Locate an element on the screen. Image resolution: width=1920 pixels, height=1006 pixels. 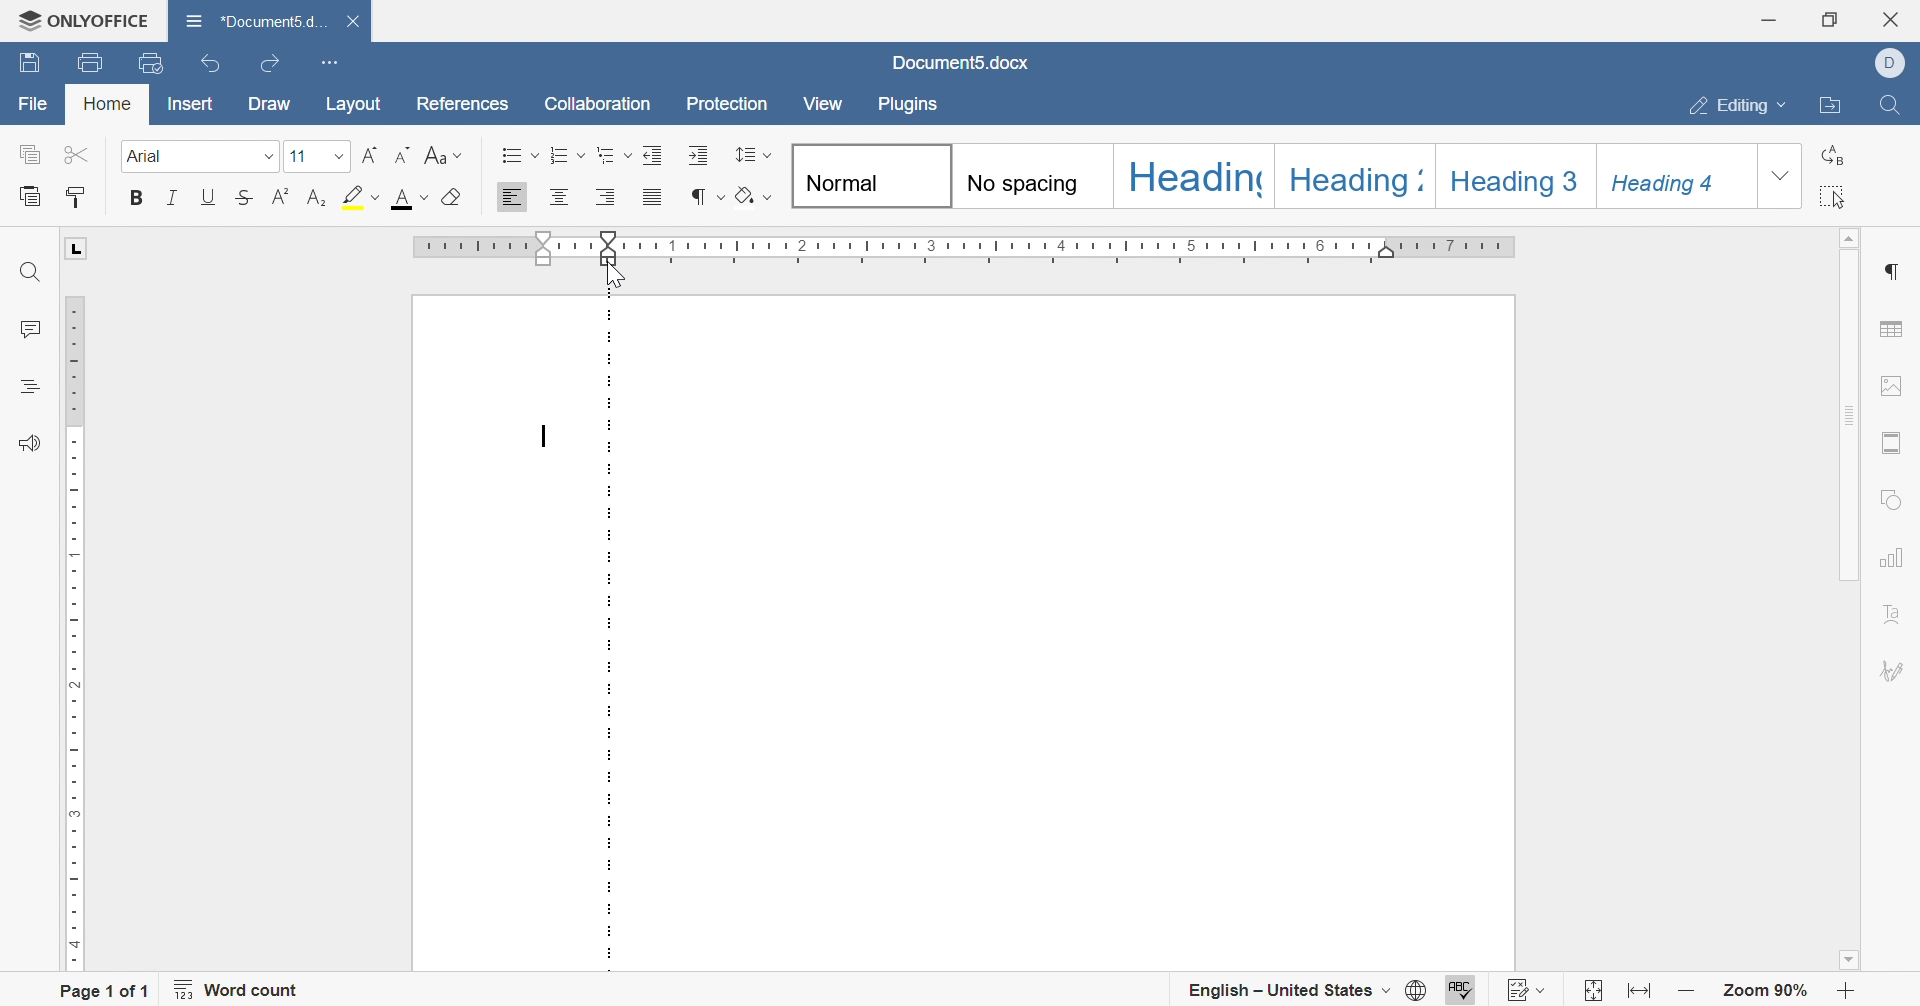
document5.docx is located at coordinates (964, 63).